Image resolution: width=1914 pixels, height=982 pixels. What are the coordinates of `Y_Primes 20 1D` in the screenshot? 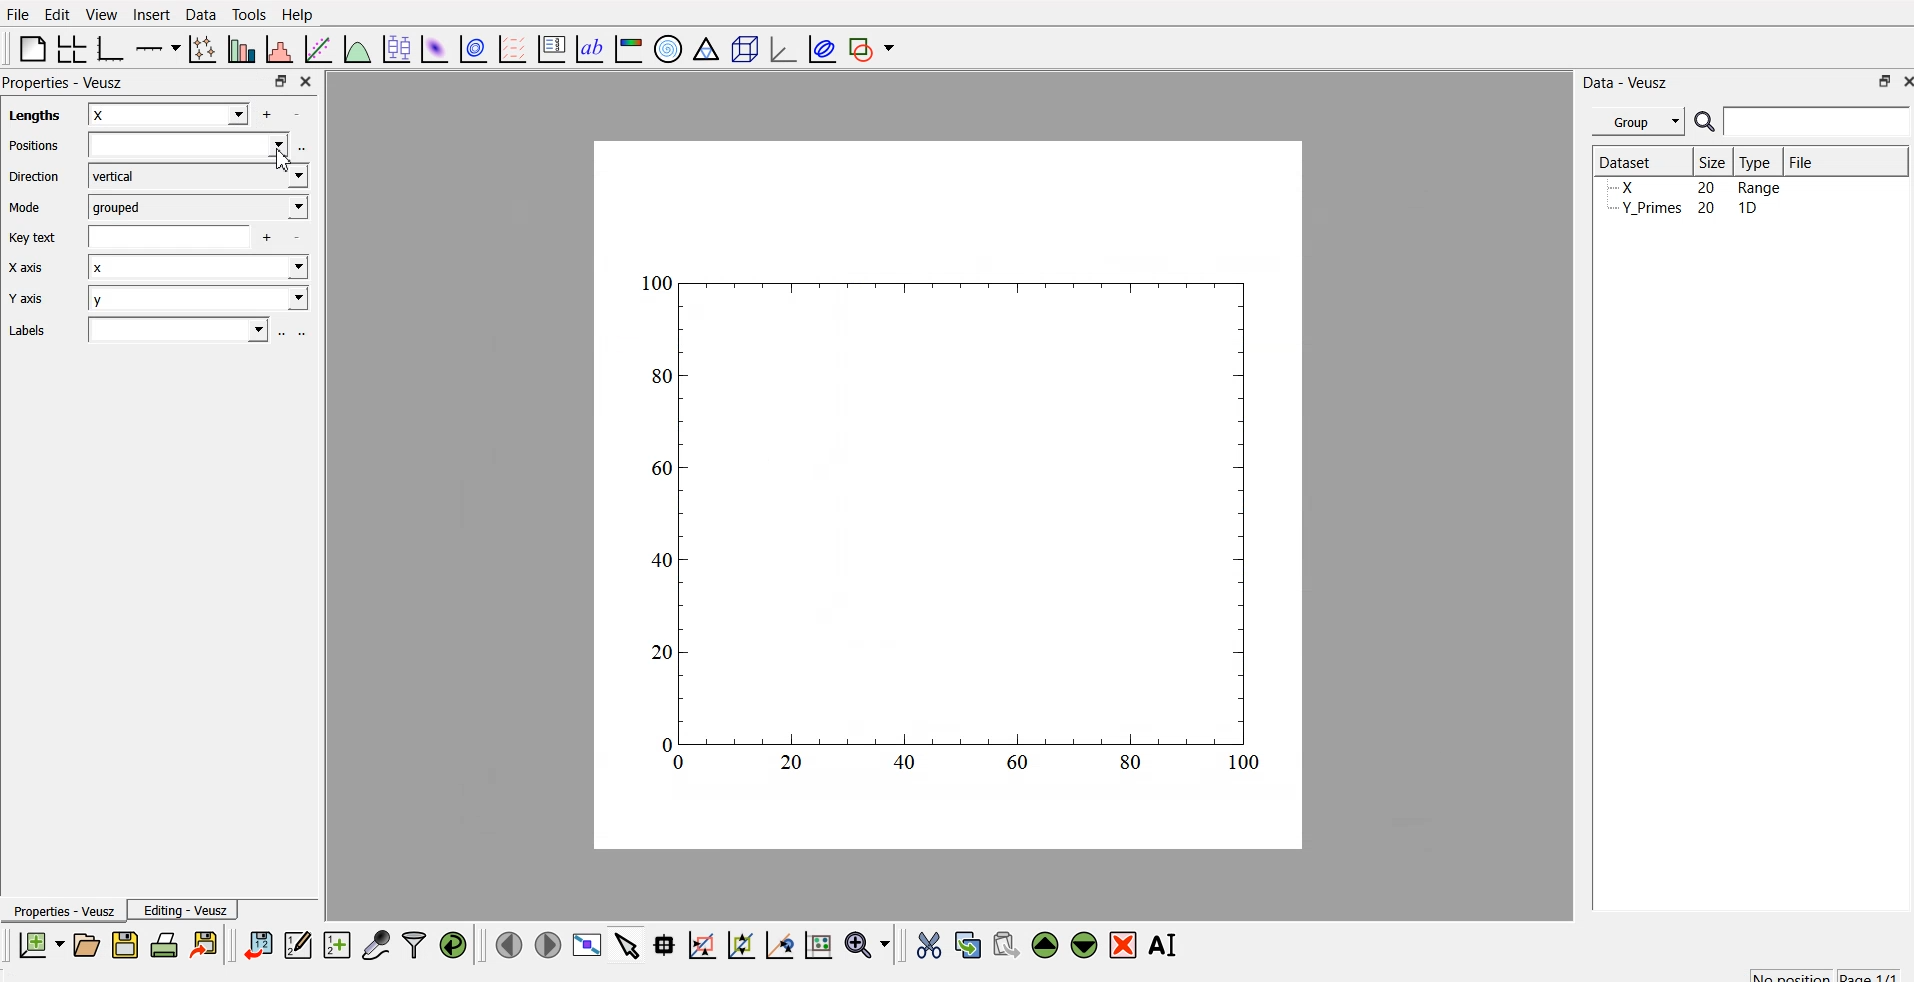 It's located at (1682, 189).